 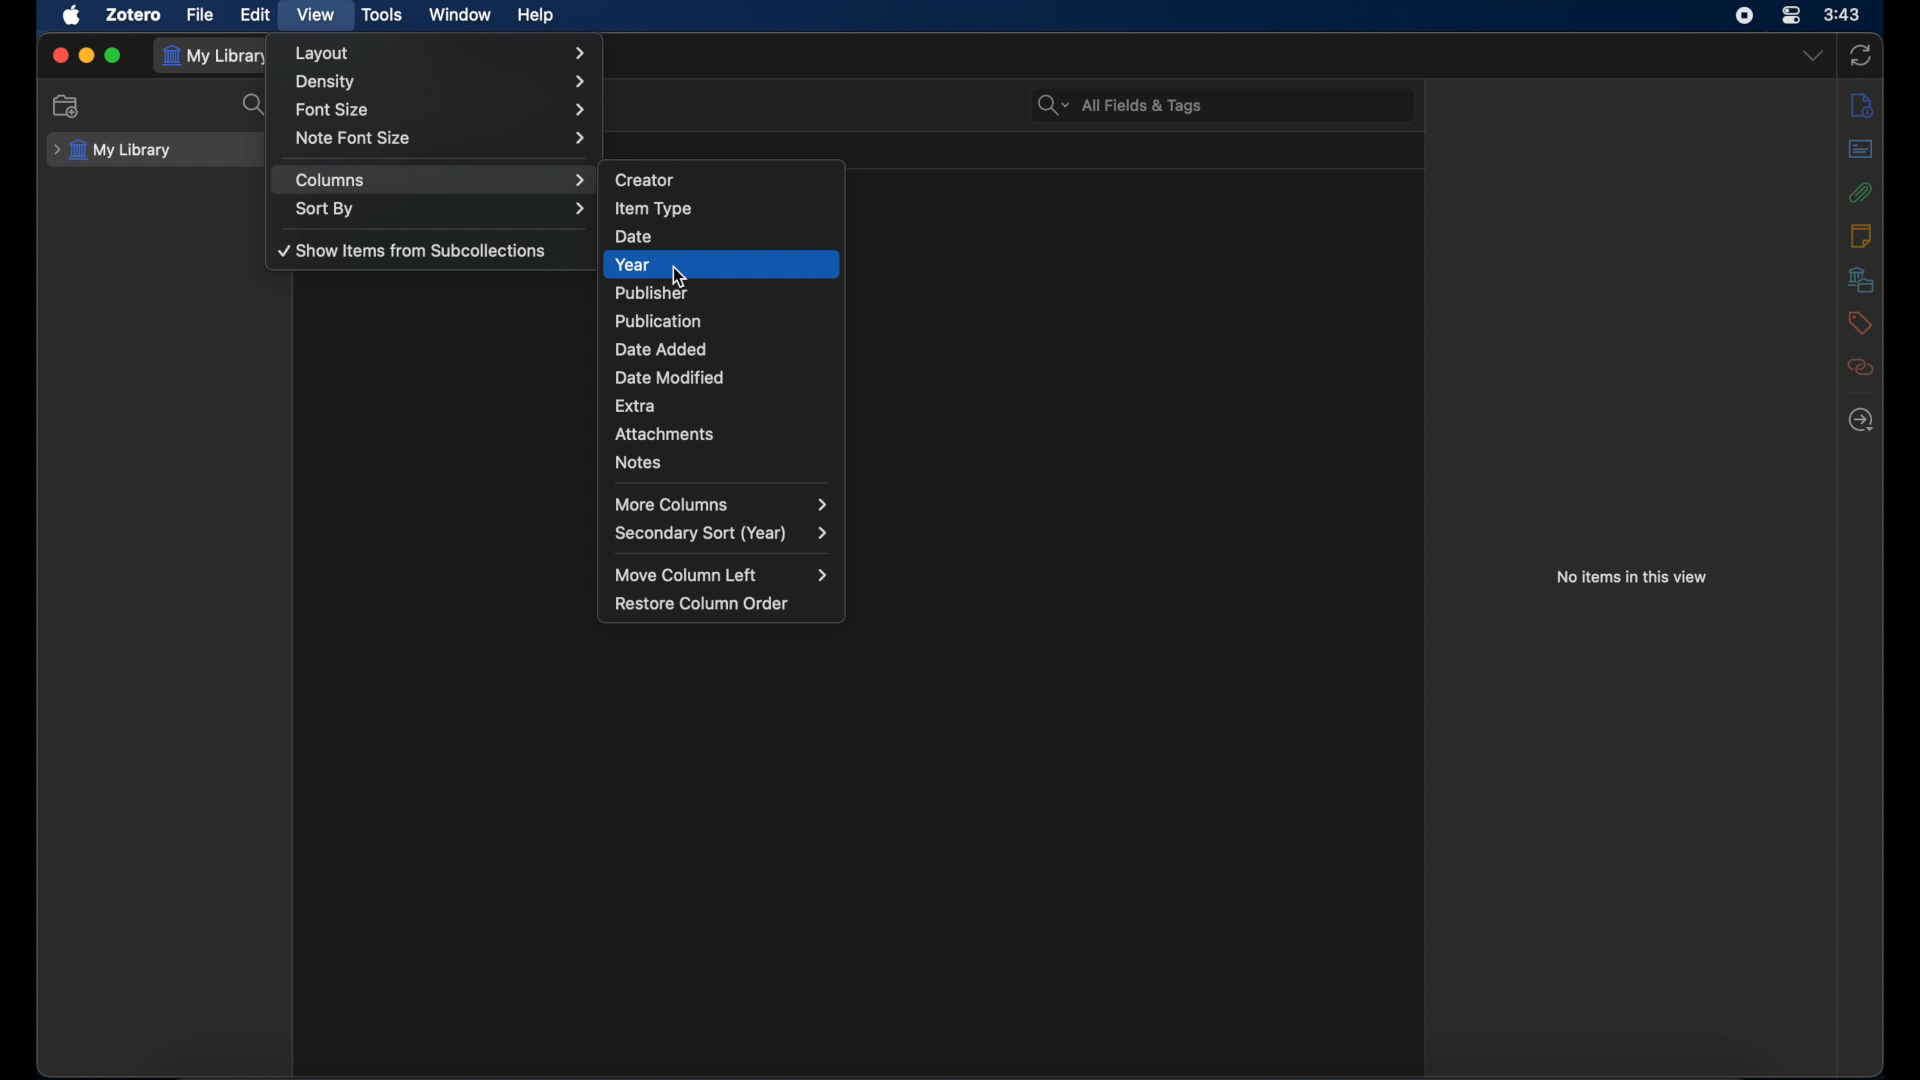 I want to click on restore column order, so click(x=702, y=605).